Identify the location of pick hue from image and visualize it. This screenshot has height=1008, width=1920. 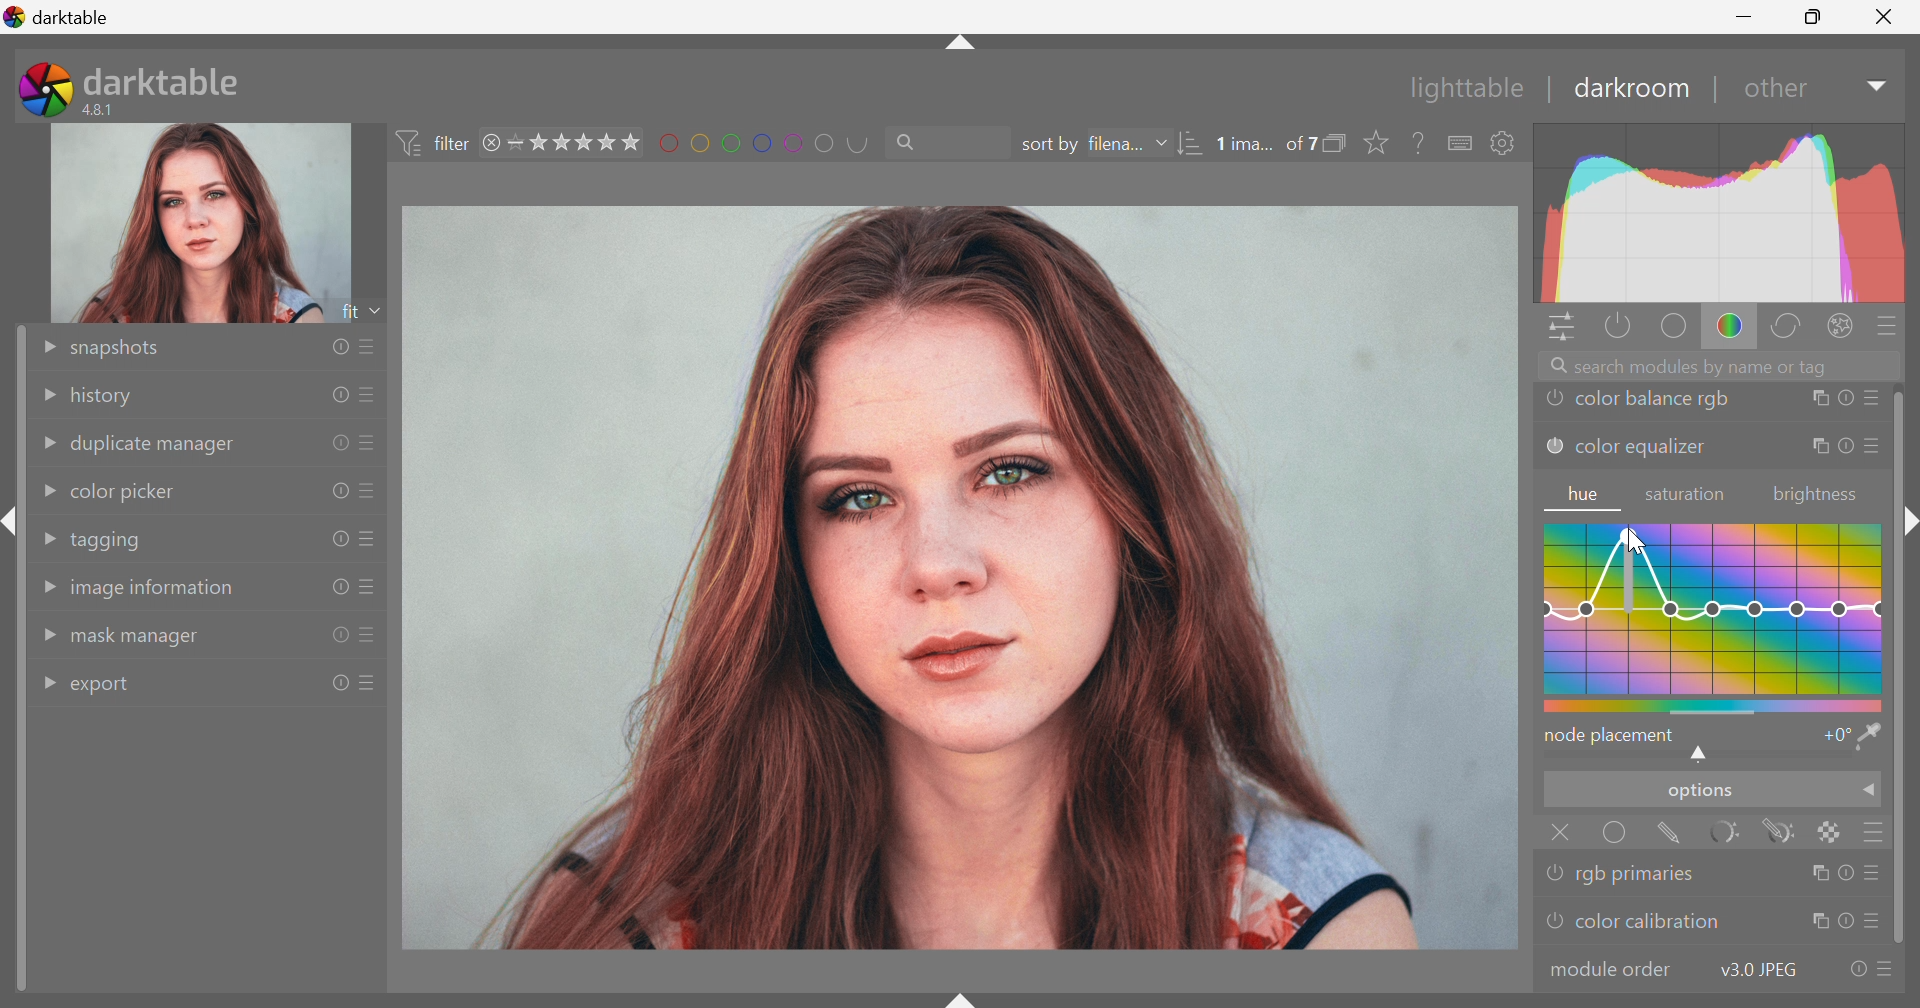
(1871, 736).